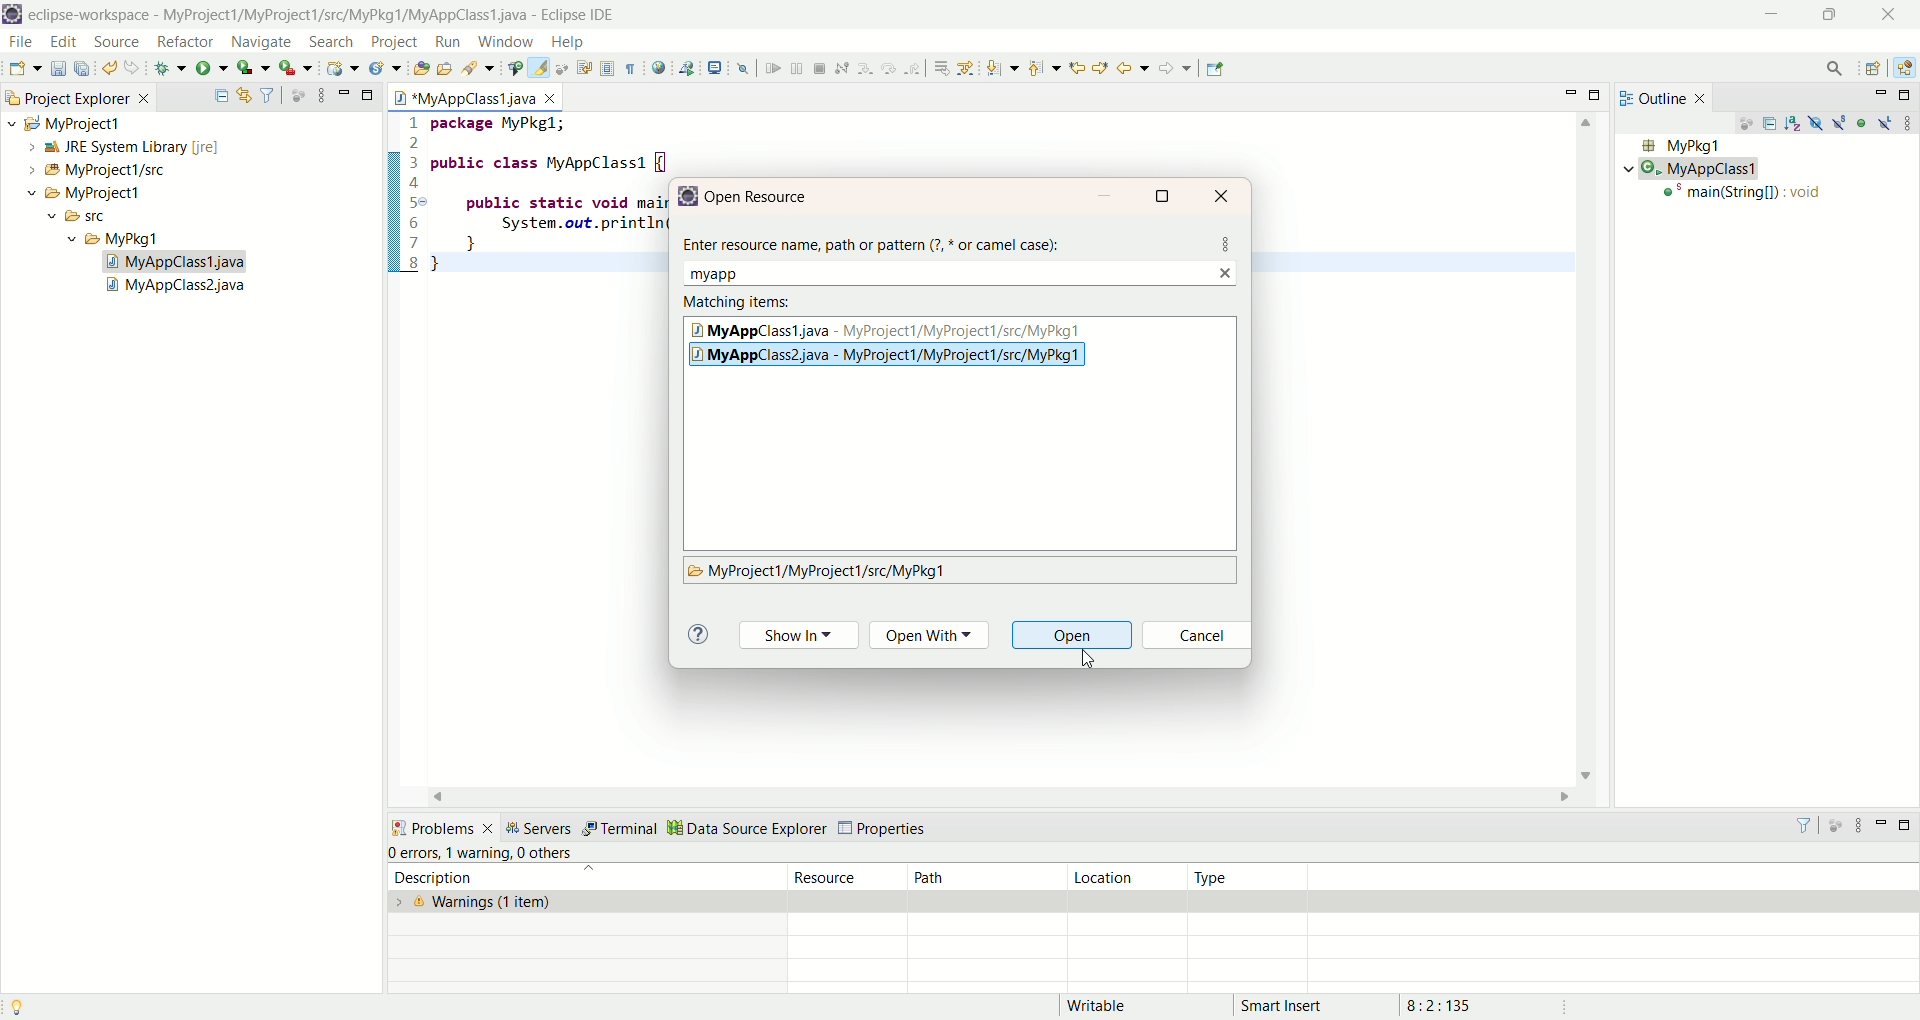 The image size is (1920, 1020). What do you see at coordinates (443, 69) in the screenshot?
I see `open task` at bounding box center [443, 69].